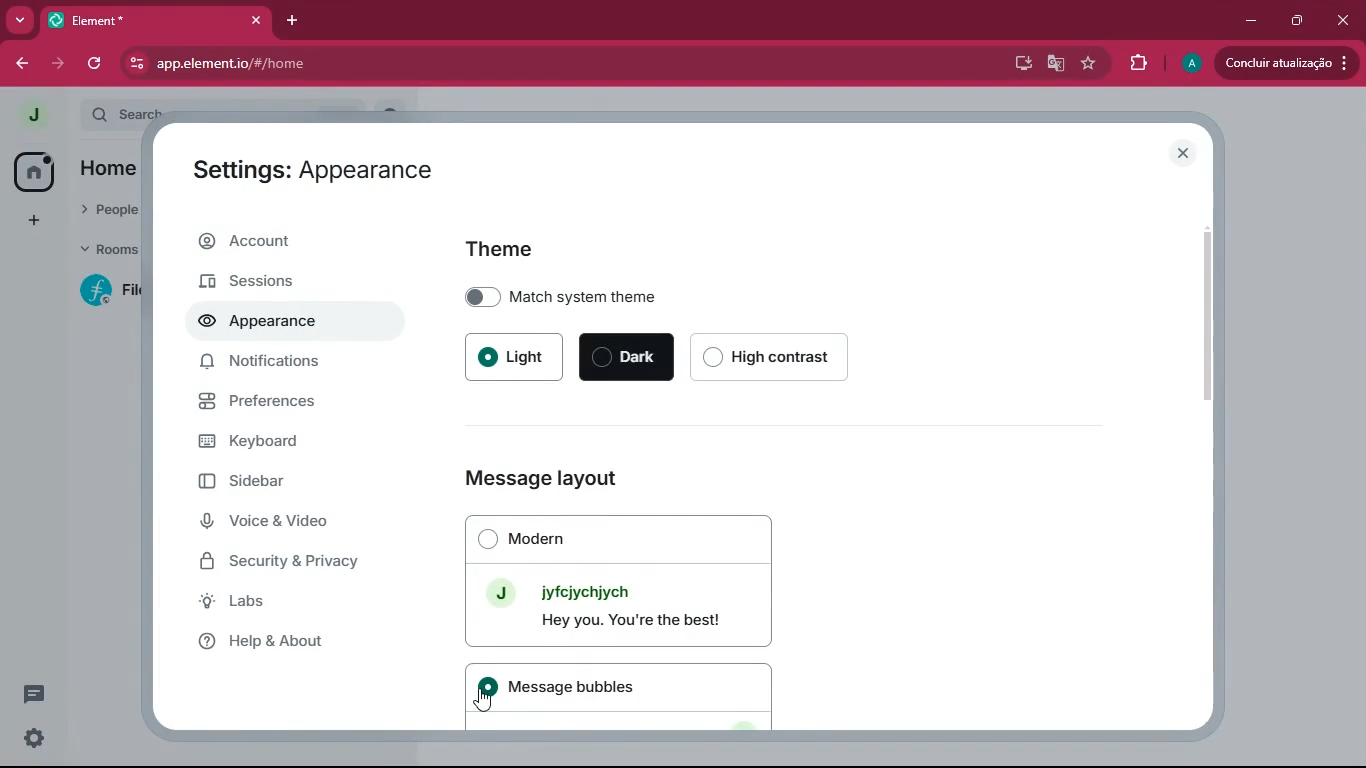  Describe the element at coordinates (137, 19) in the screenshot. I see `Element*` at that location.